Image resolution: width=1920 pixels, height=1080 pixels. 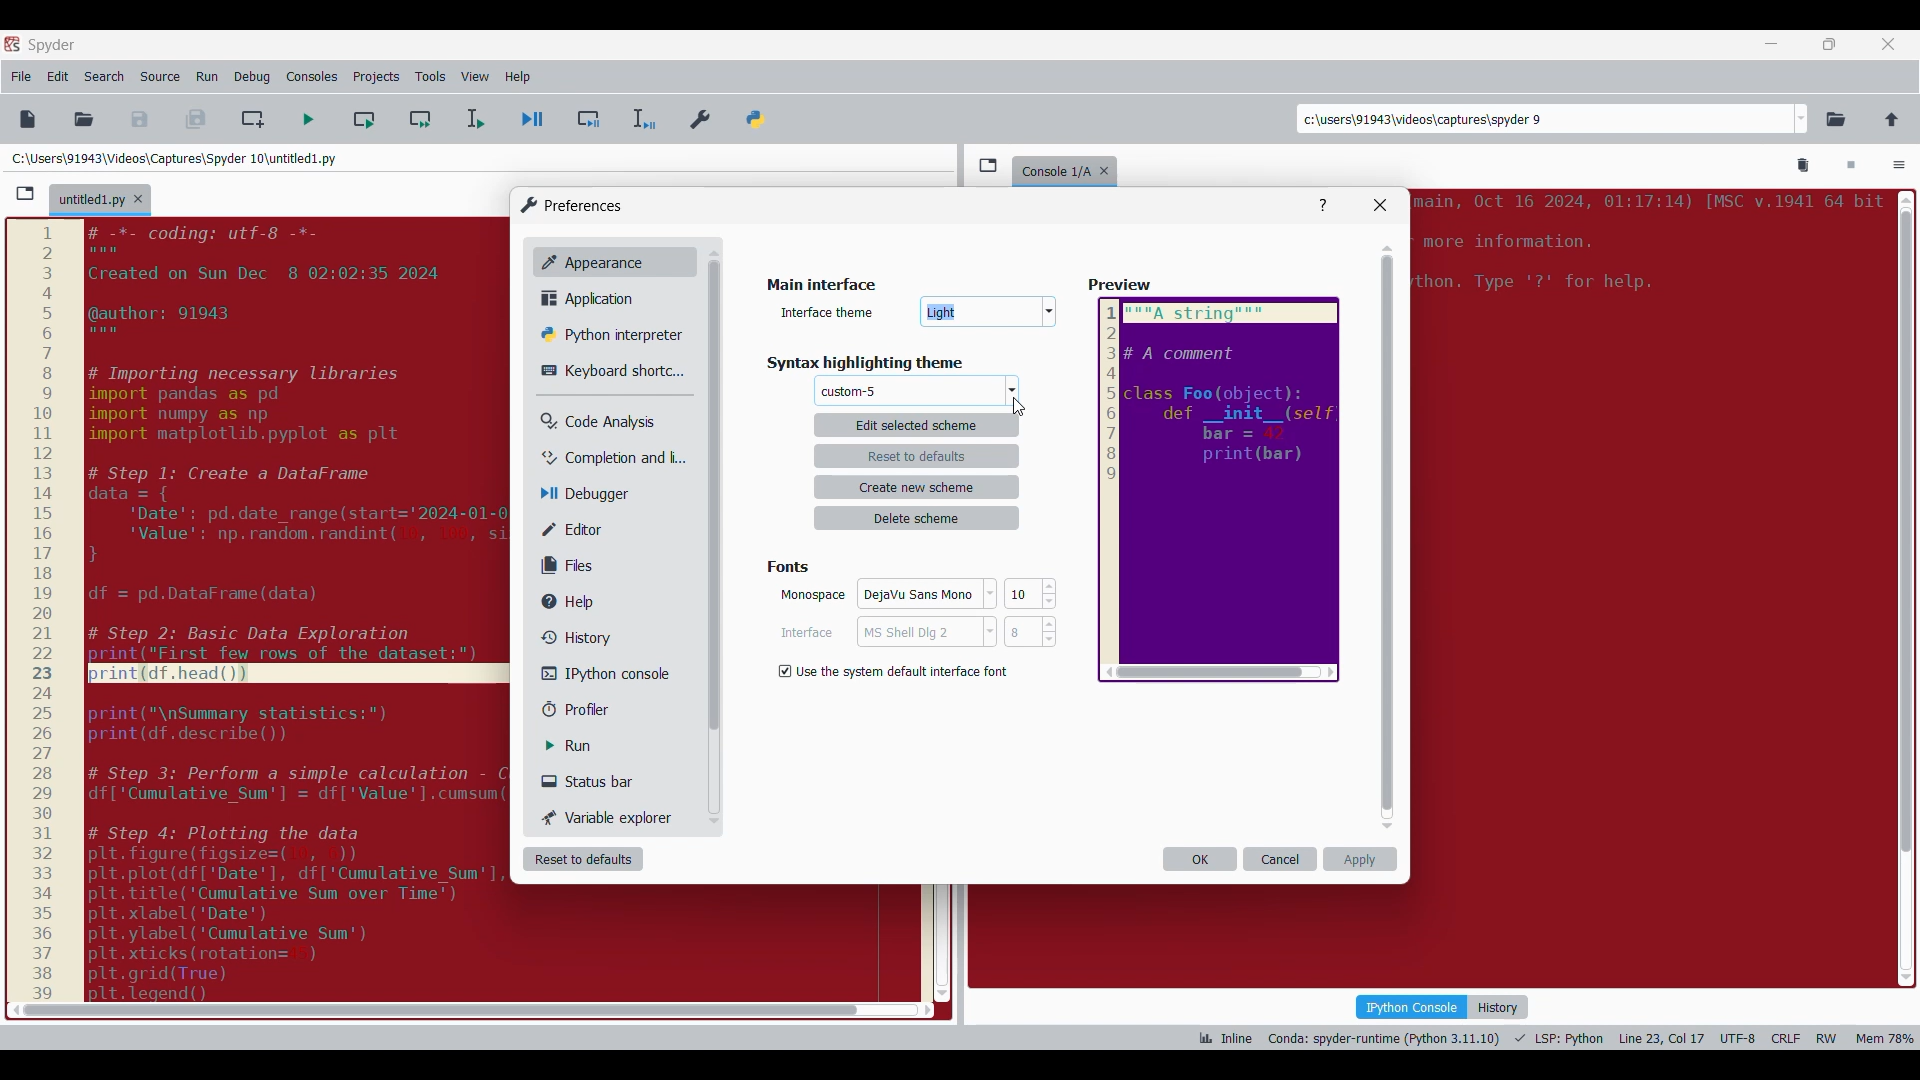 I want to click on Browse tabs, so click(x=25, y=194).